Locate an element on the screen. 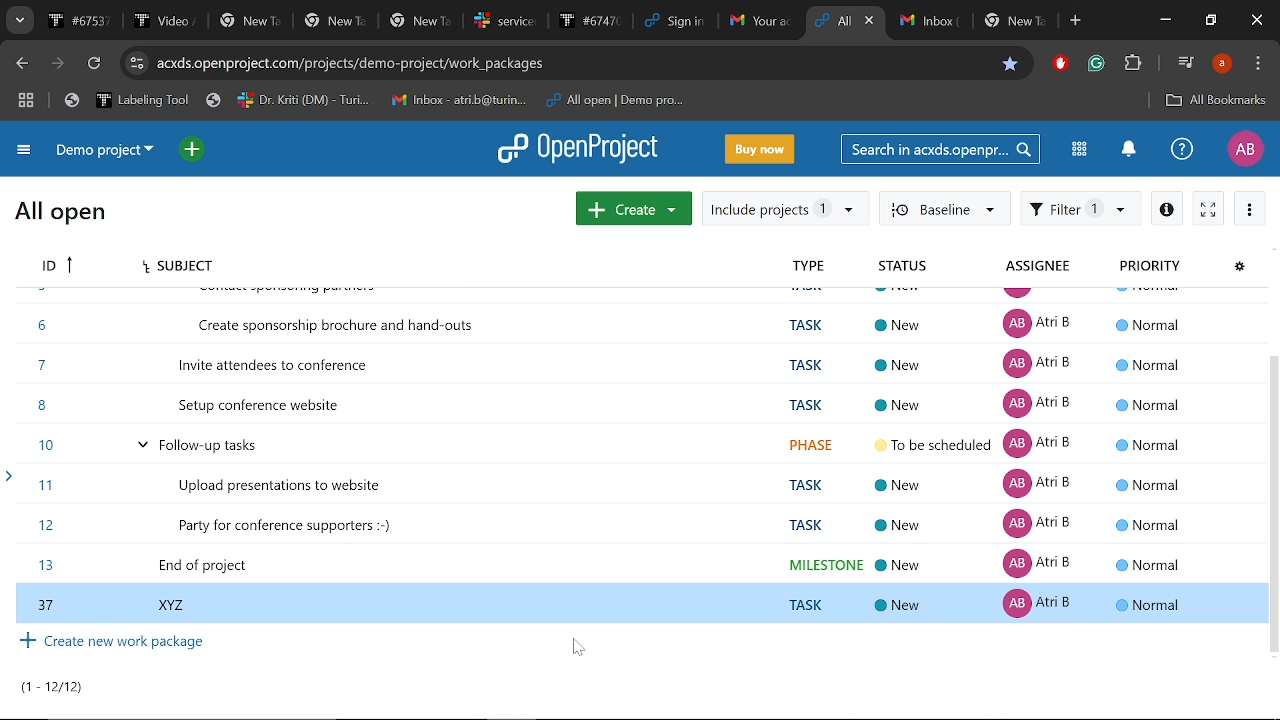  Baseline is located at coordinates (945, 206).